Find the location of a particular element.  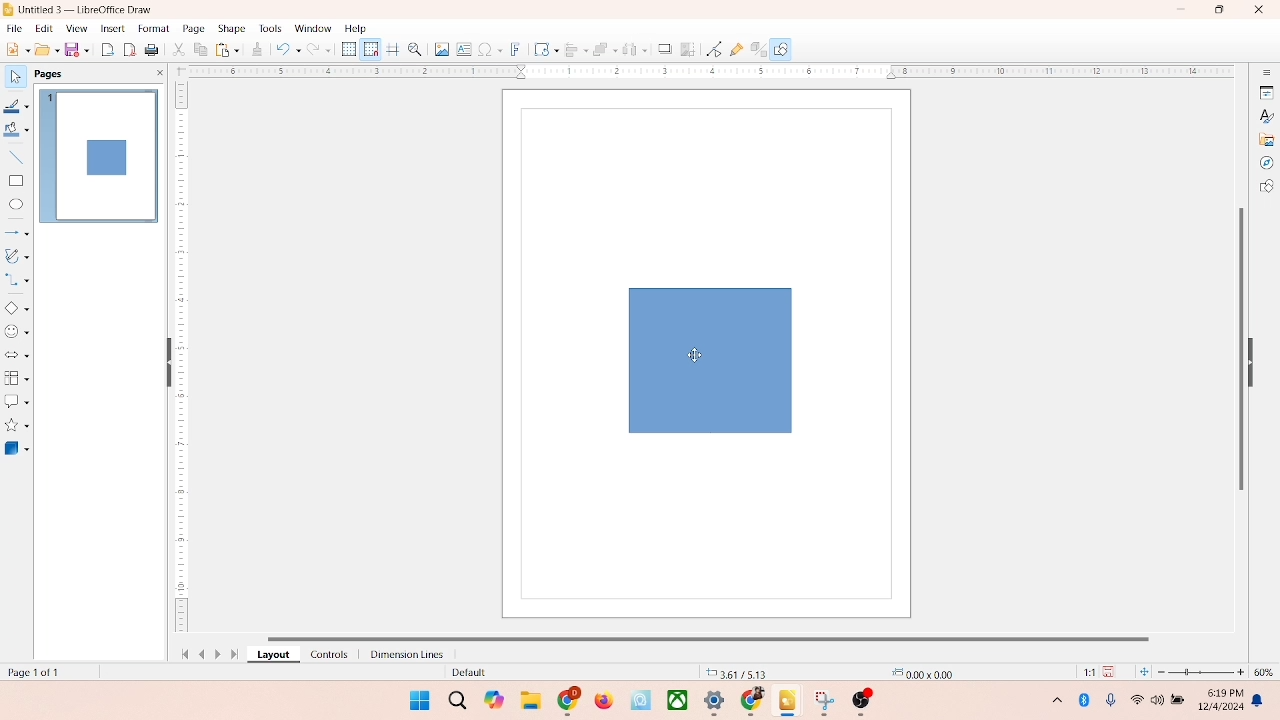

last page is located at coordinates (236, 655).